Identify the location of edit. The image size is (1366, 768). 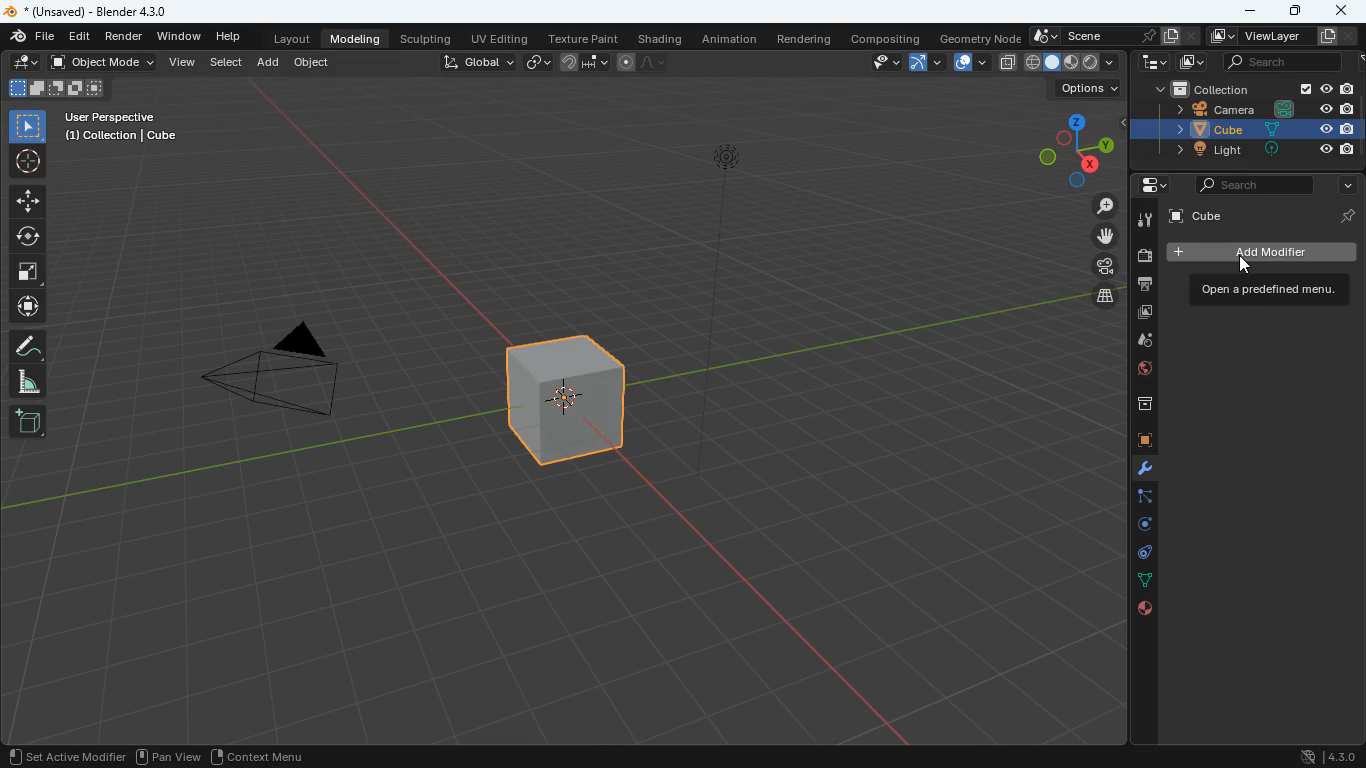
(24, 61).